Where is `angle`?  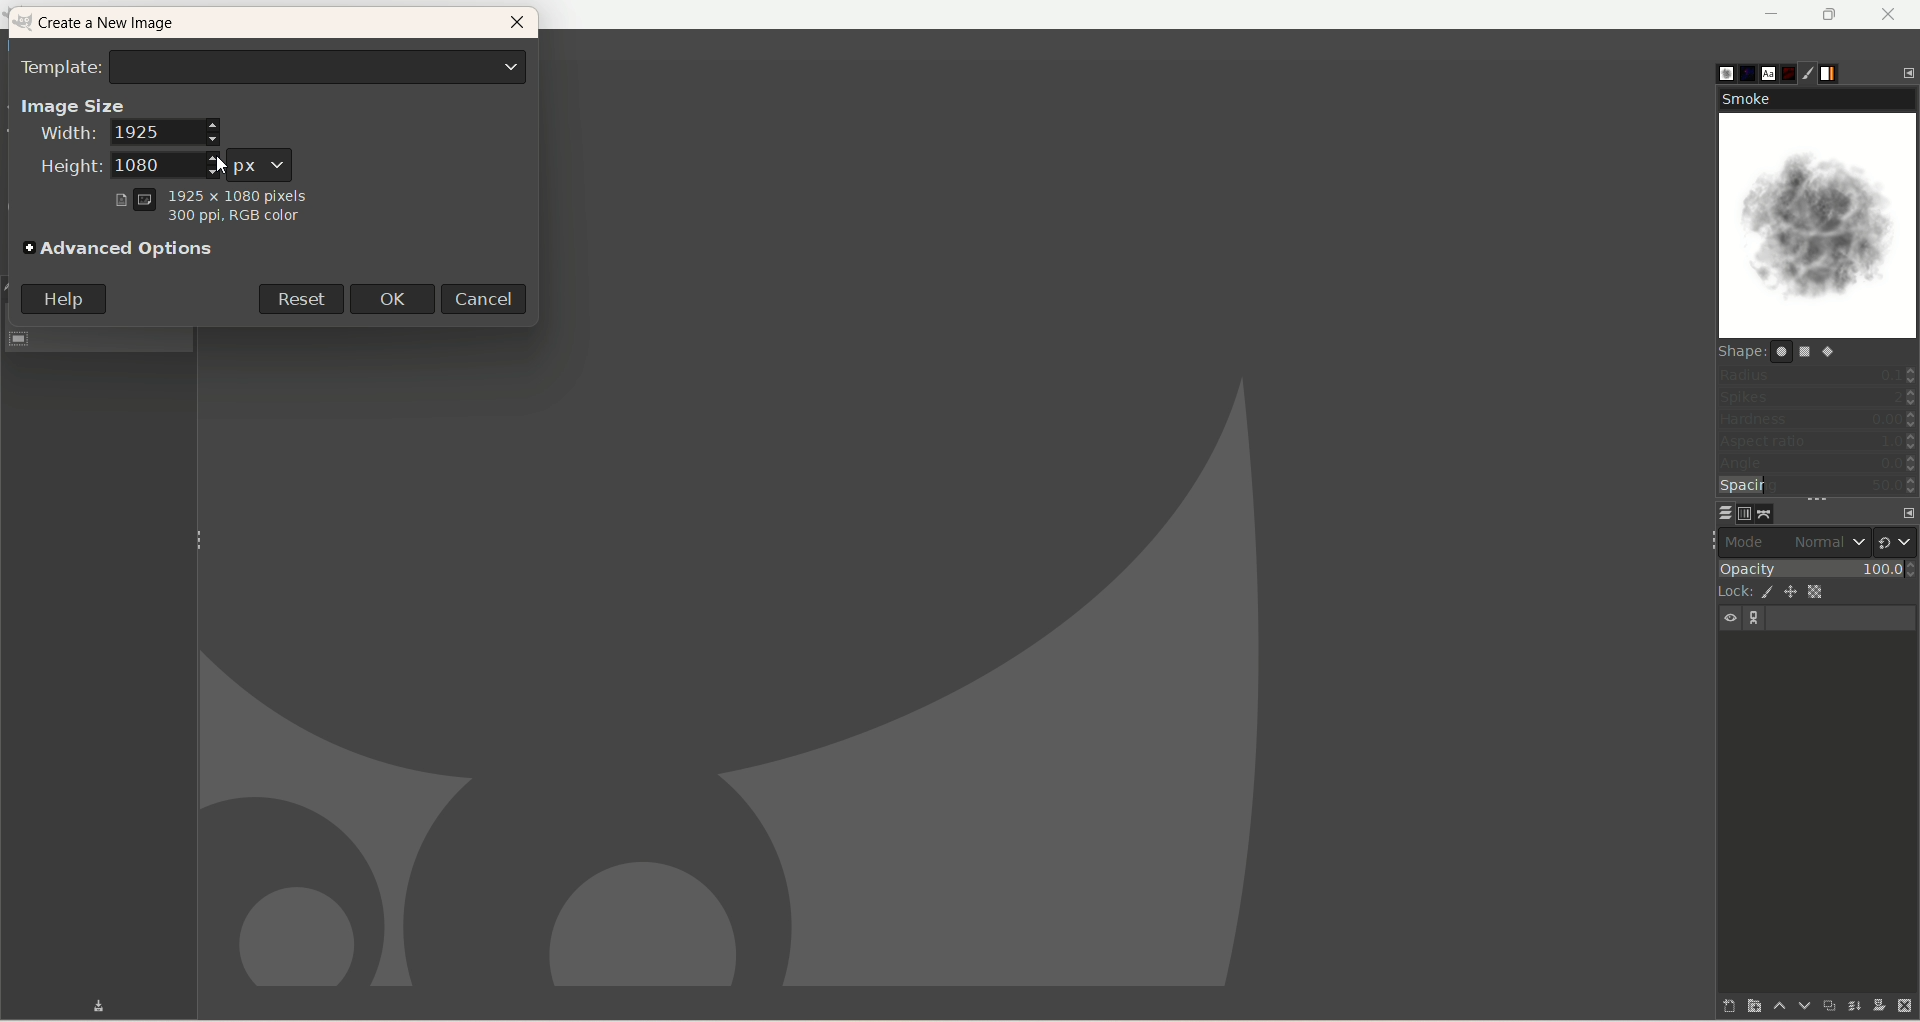 angle is located at coordinates (1816, 465).